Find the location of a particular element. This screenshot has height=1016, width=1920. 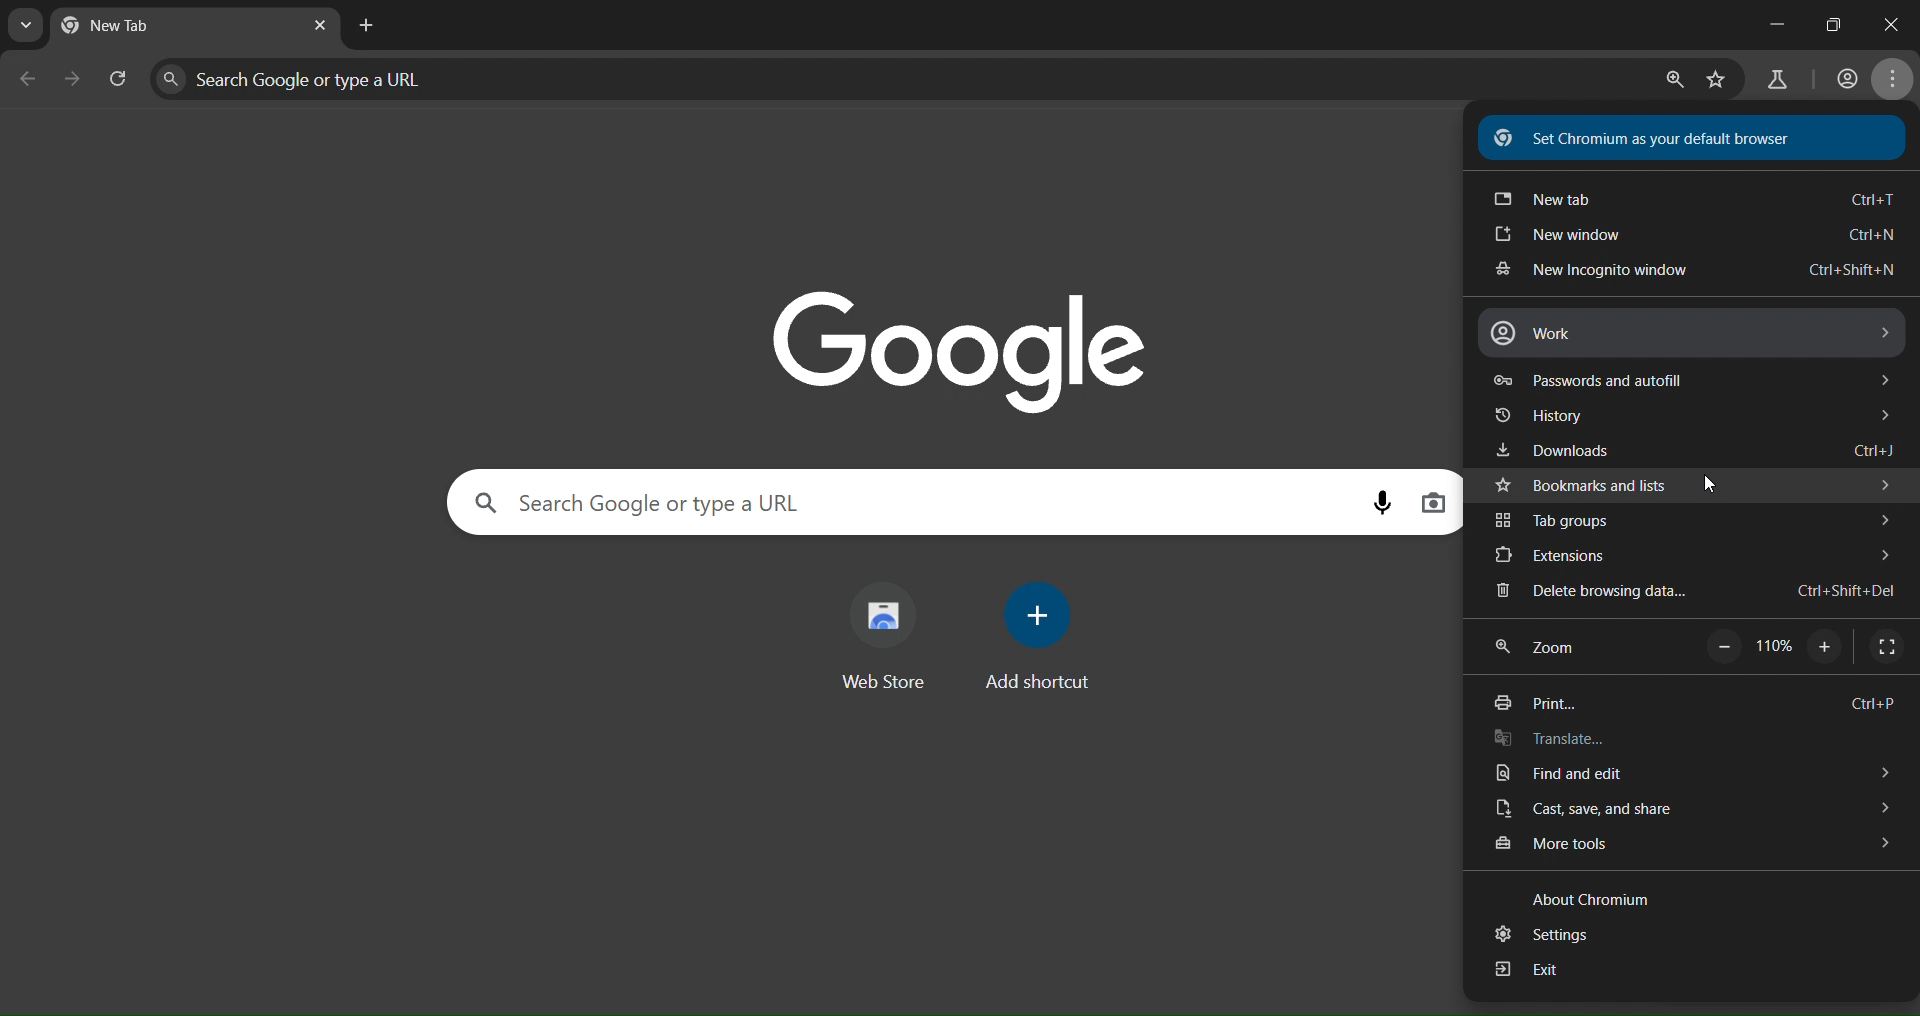

110% is located at coordinates (1768, 645).